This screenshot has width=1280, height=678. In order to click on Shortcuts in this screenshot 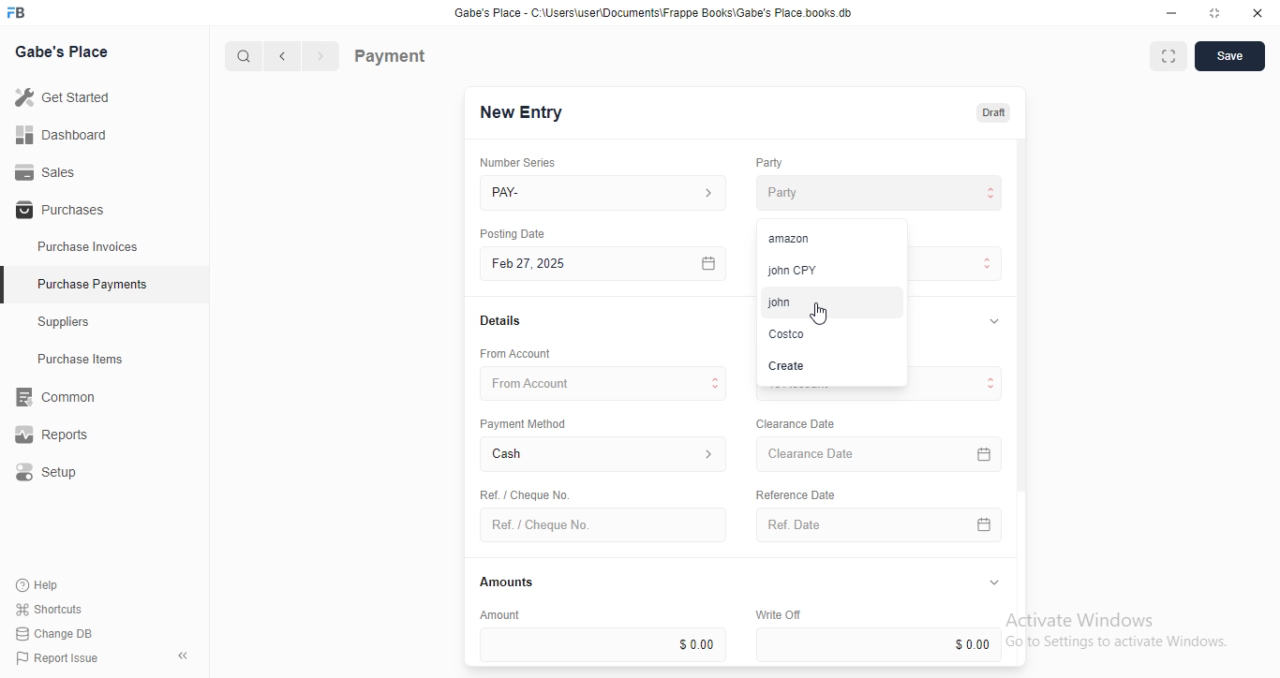, I will do `click(47, 610)`.